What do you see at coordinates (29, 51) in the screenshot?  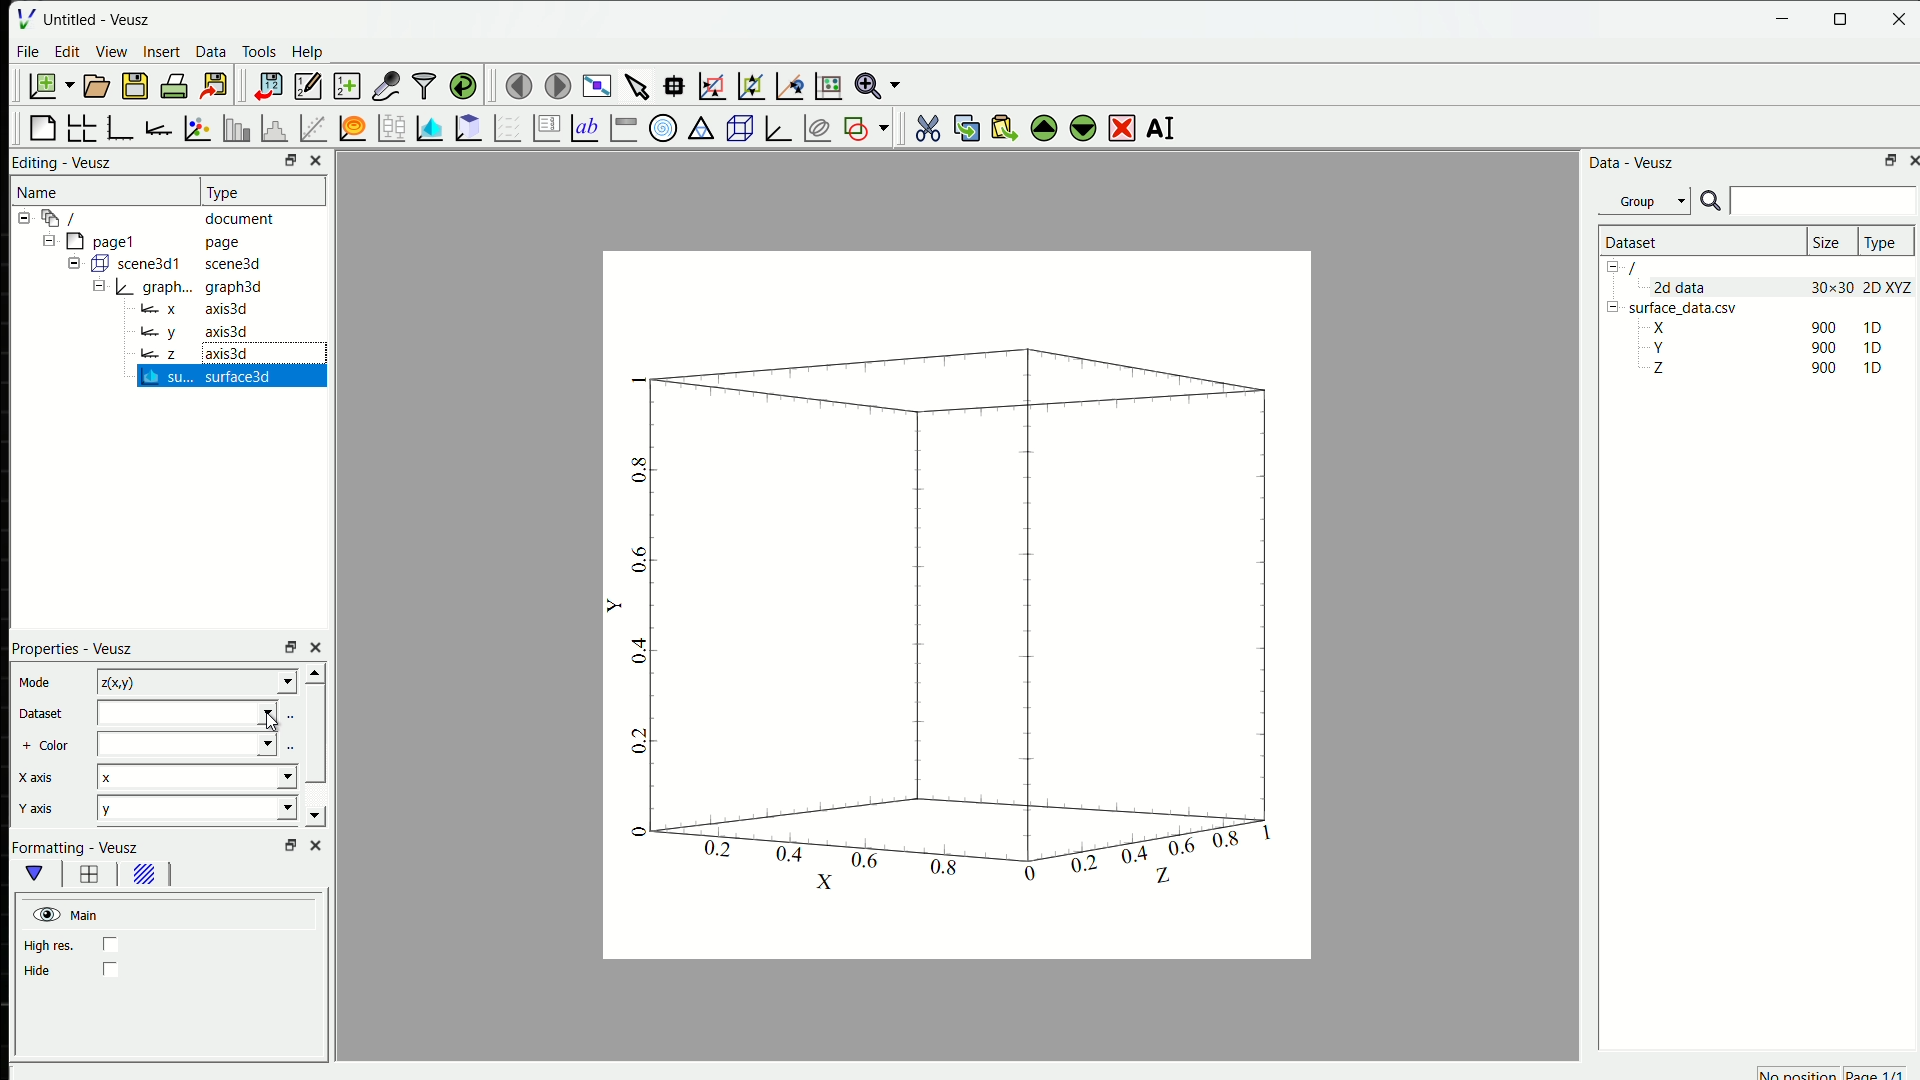 I see `File` at bounding box center [29, 51].